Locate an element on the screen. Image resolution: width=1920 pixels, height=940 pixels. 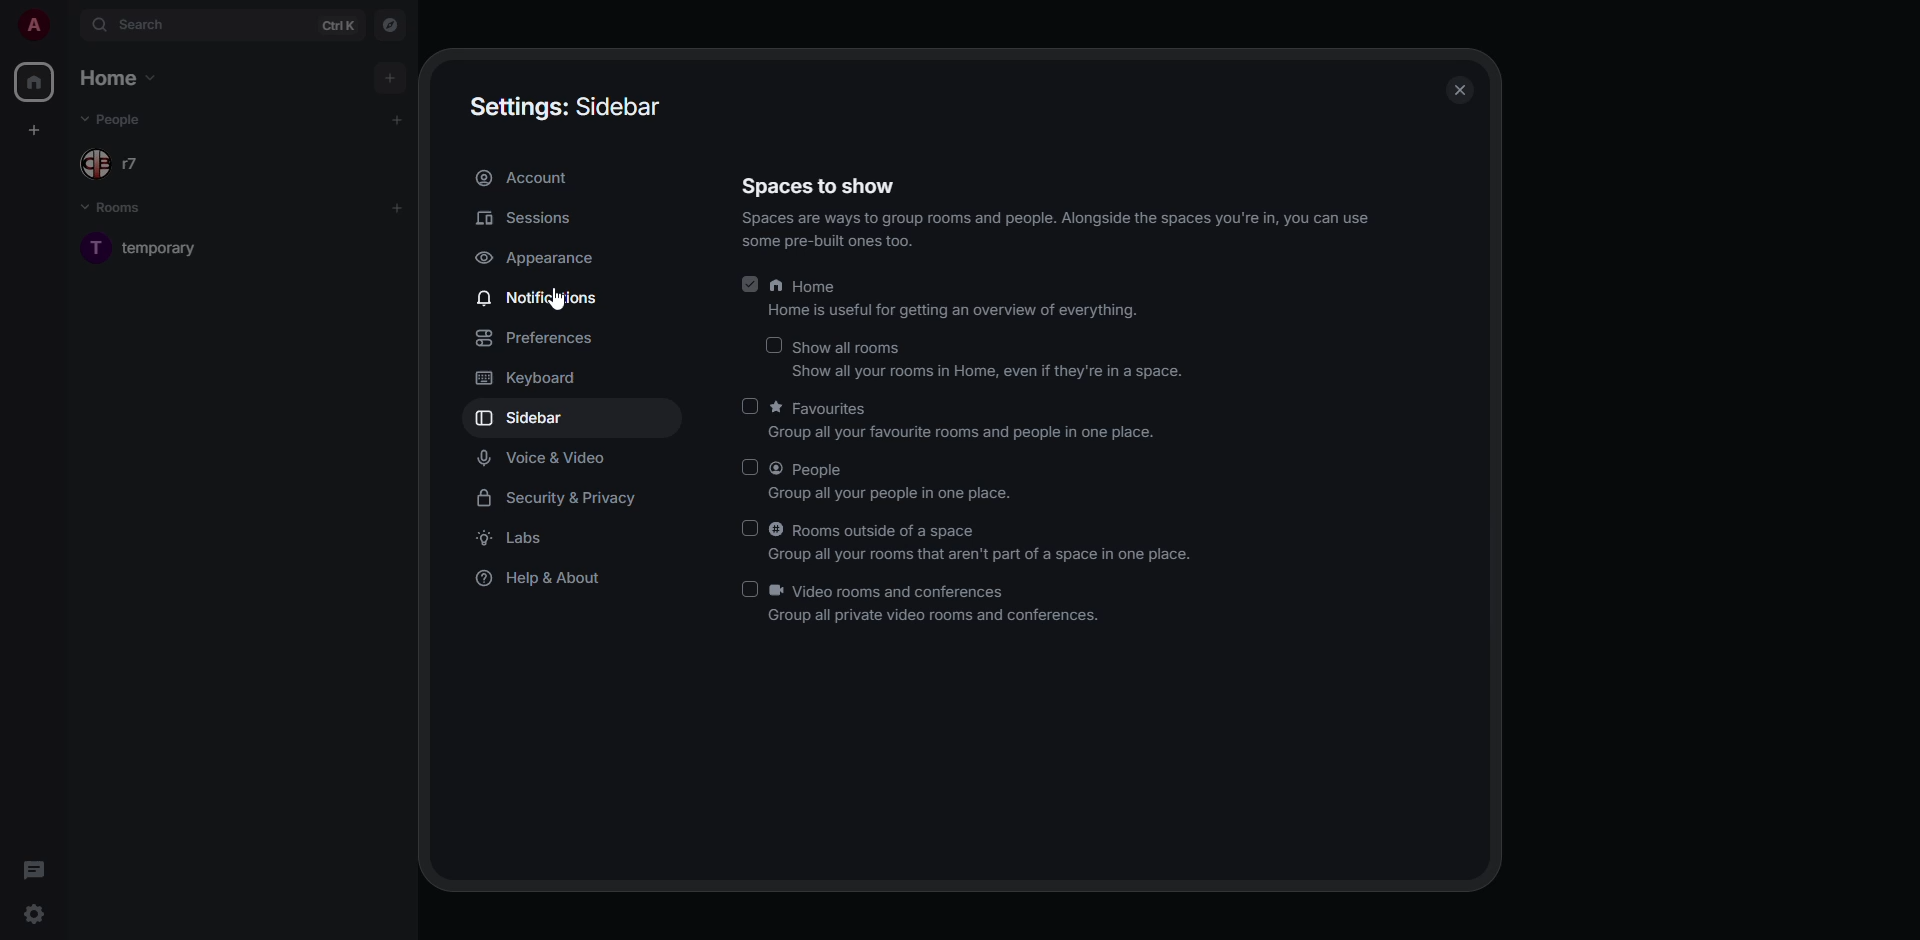
threads is located at coordinates (38, 871).